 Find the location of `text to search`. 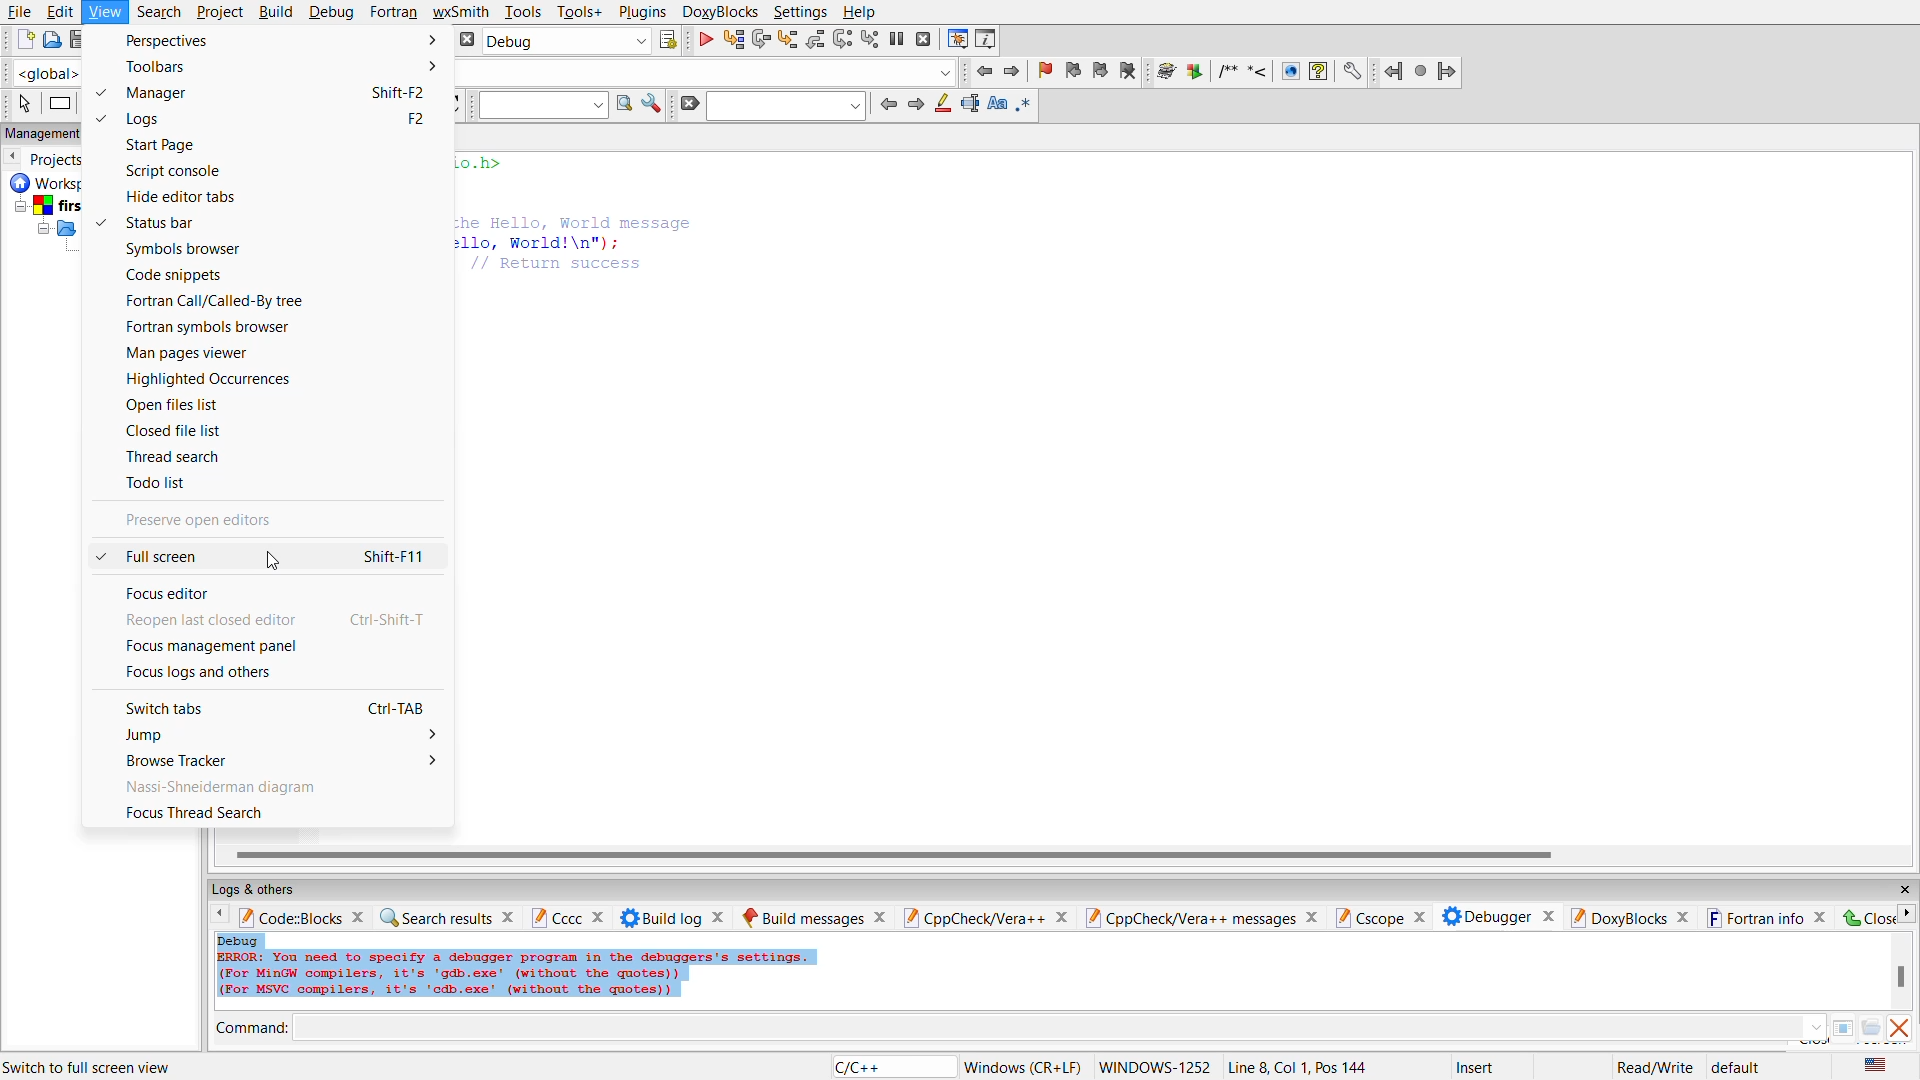

text to search is located at coordinates (543, 104).